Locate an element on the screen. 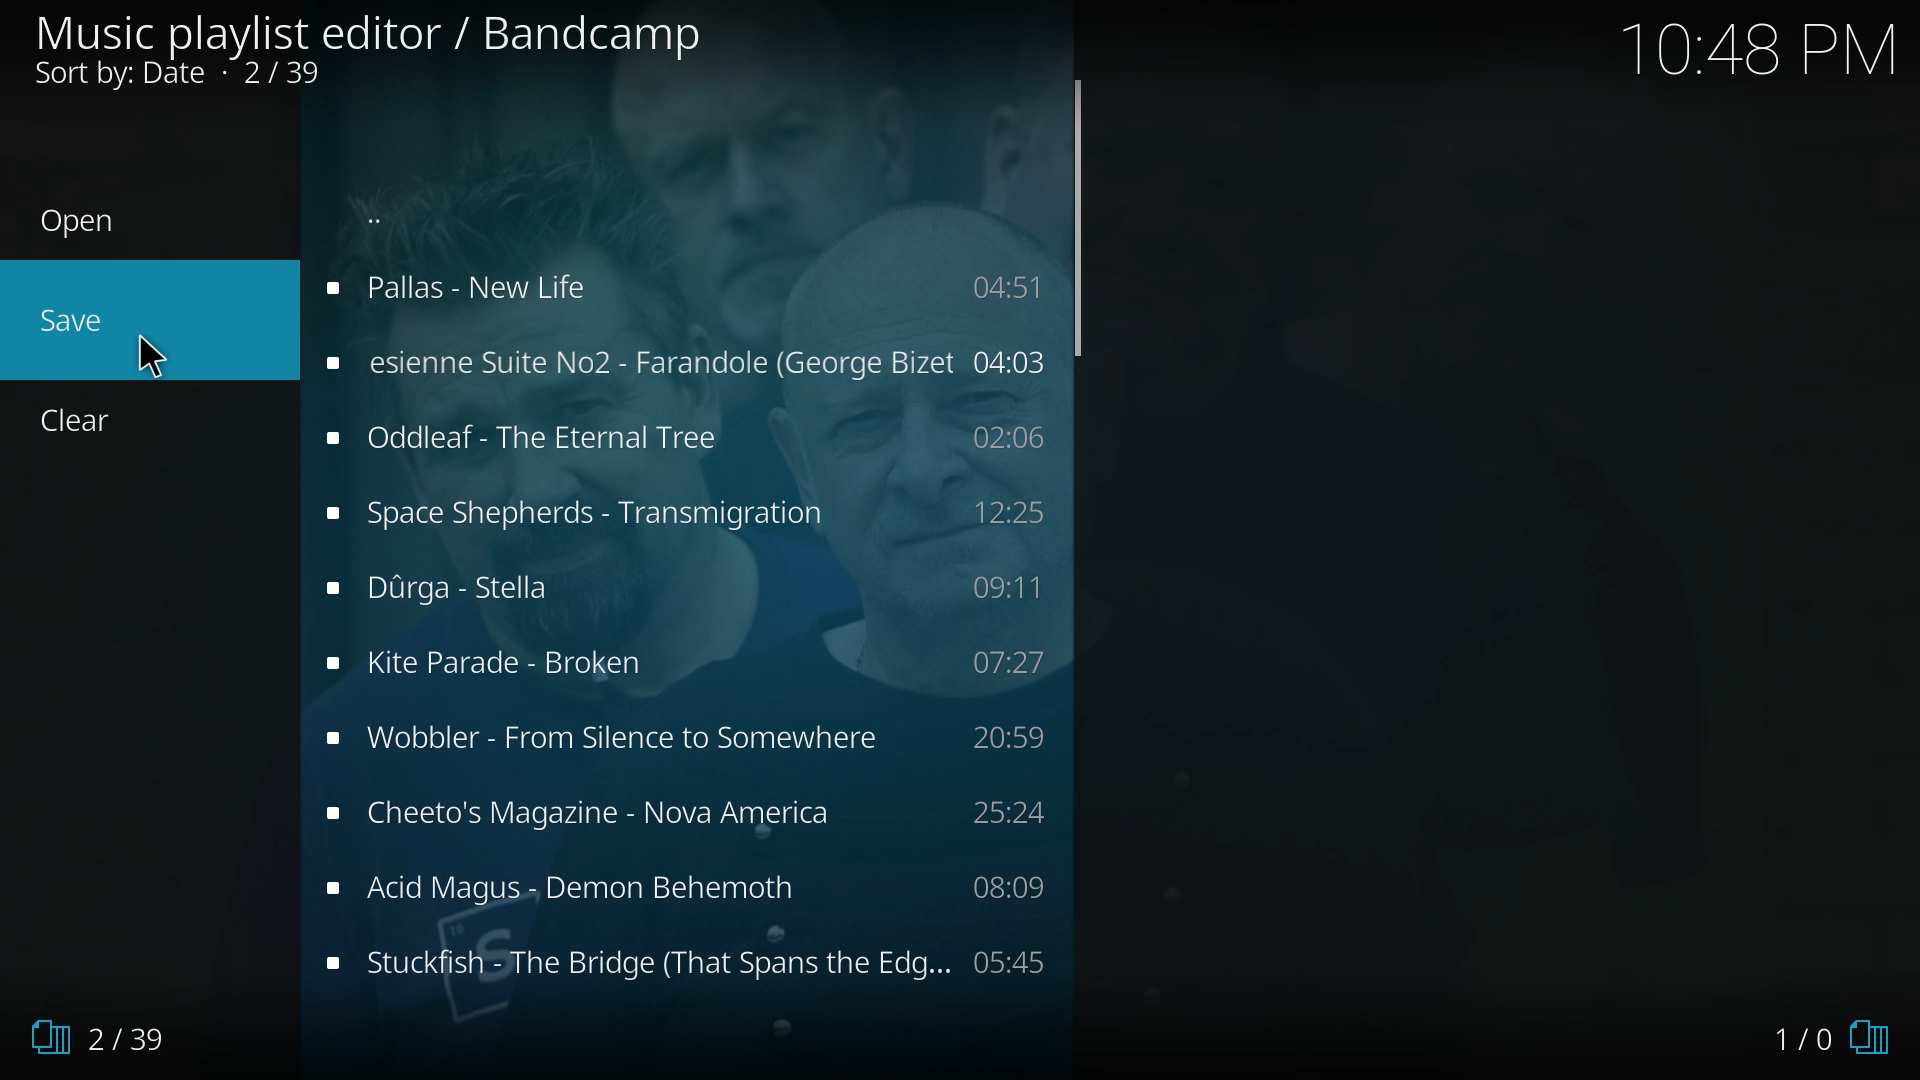 Image resolution: width=1920 pixels, height=1080 pixels. song is located at coordinates (684, 887).